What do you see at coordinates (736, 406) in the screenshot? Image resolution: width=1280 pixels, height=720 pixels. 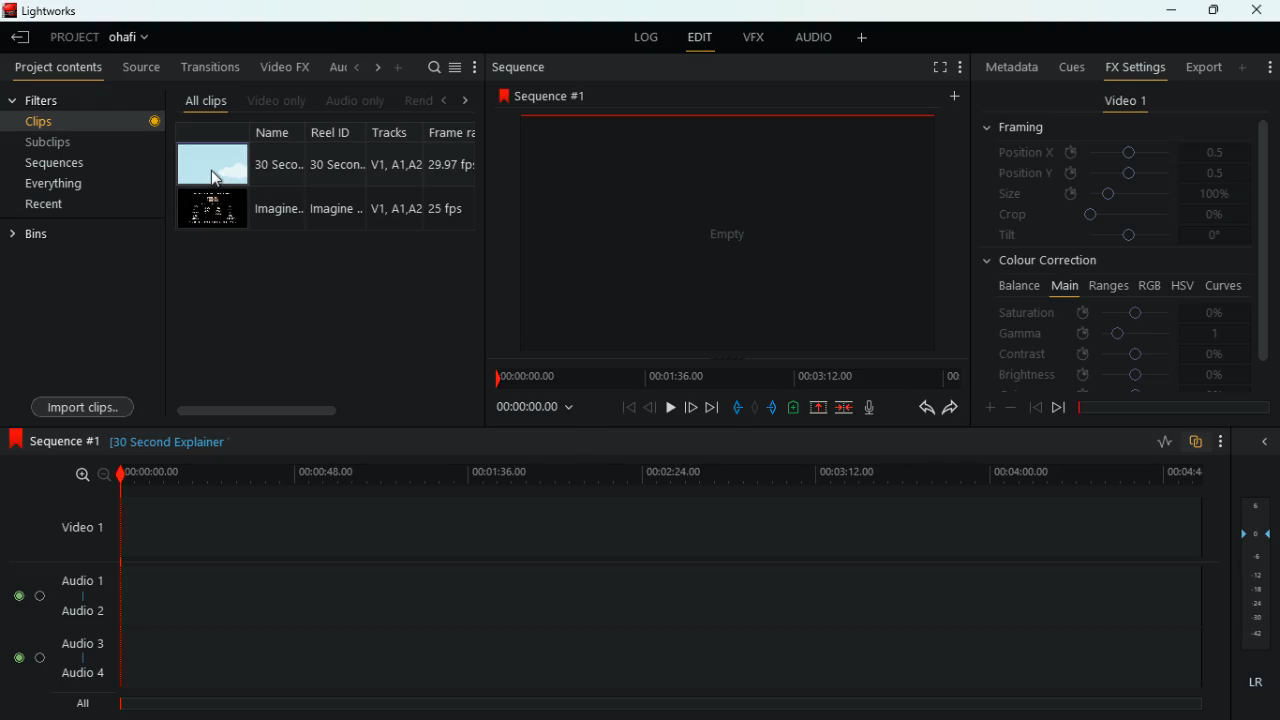 I see `pull` at bounding box center [736, 406].